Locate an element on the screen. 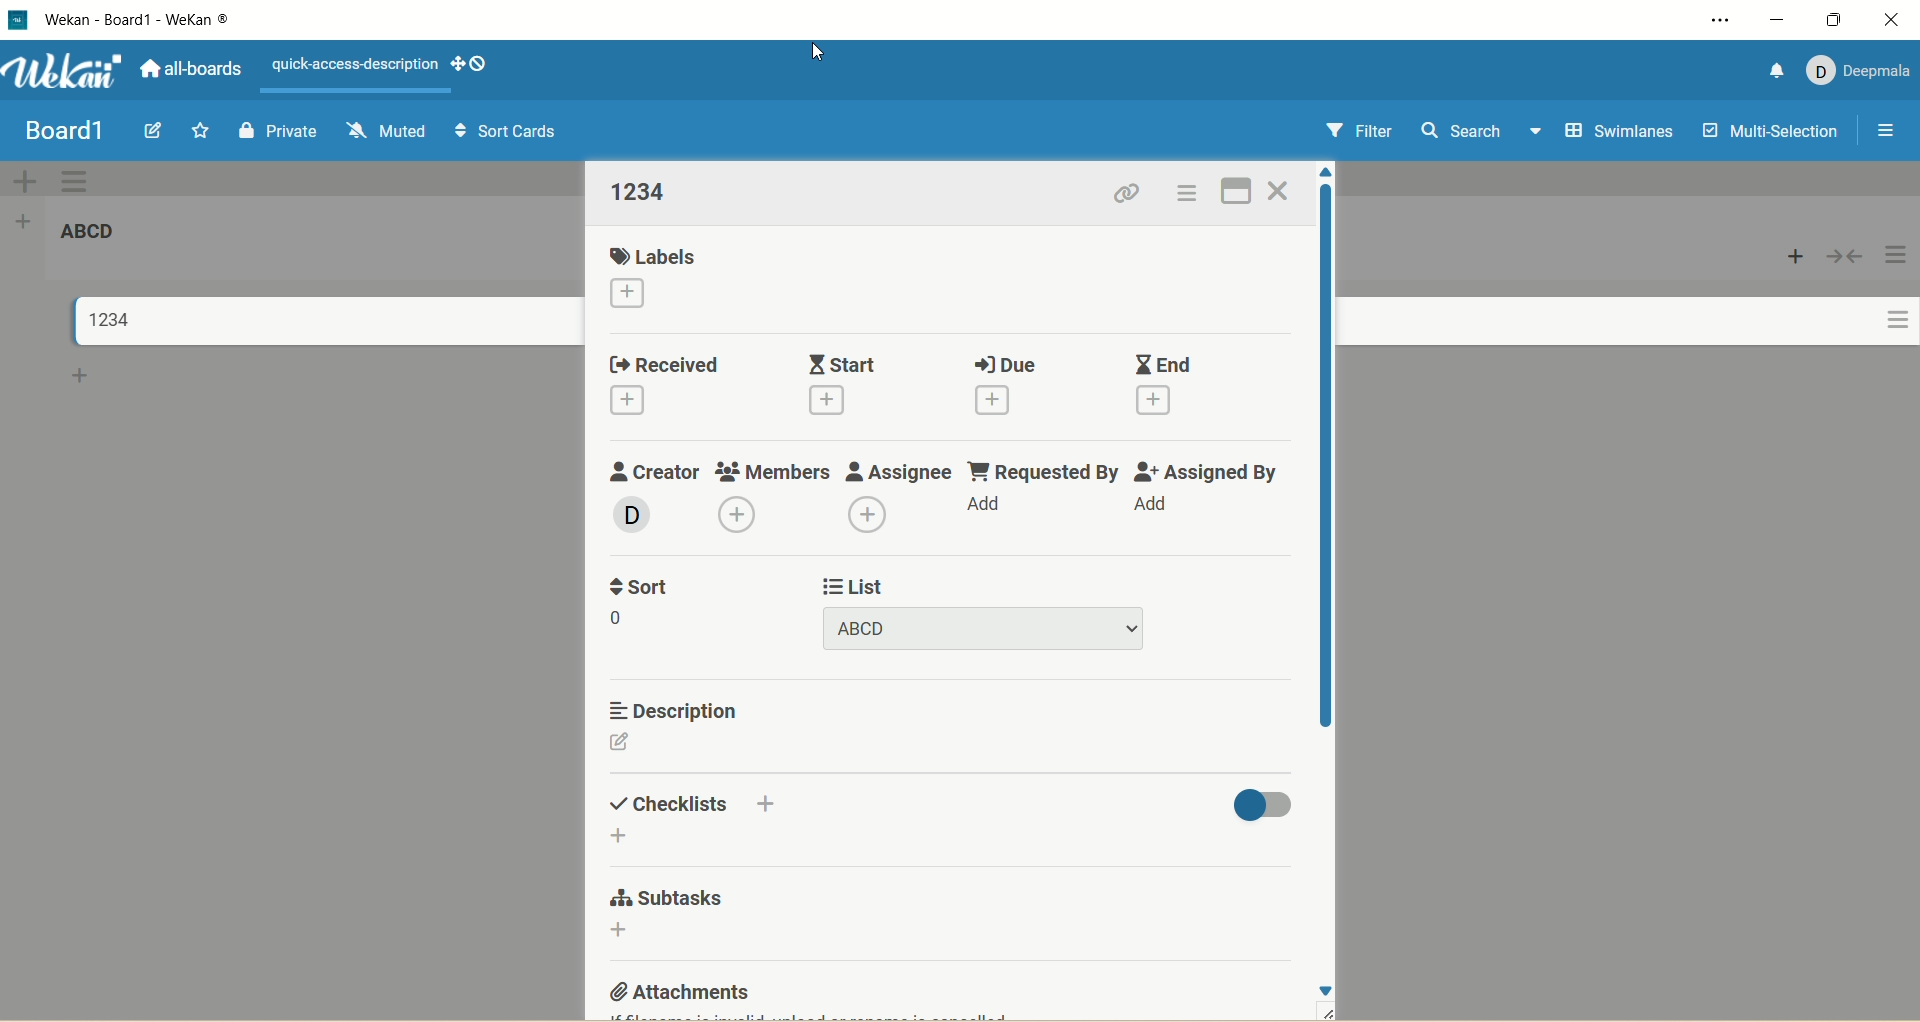 Image resolution: width=1920 pixels, height=1022 pixels. number is located at coordinates (621, 619).